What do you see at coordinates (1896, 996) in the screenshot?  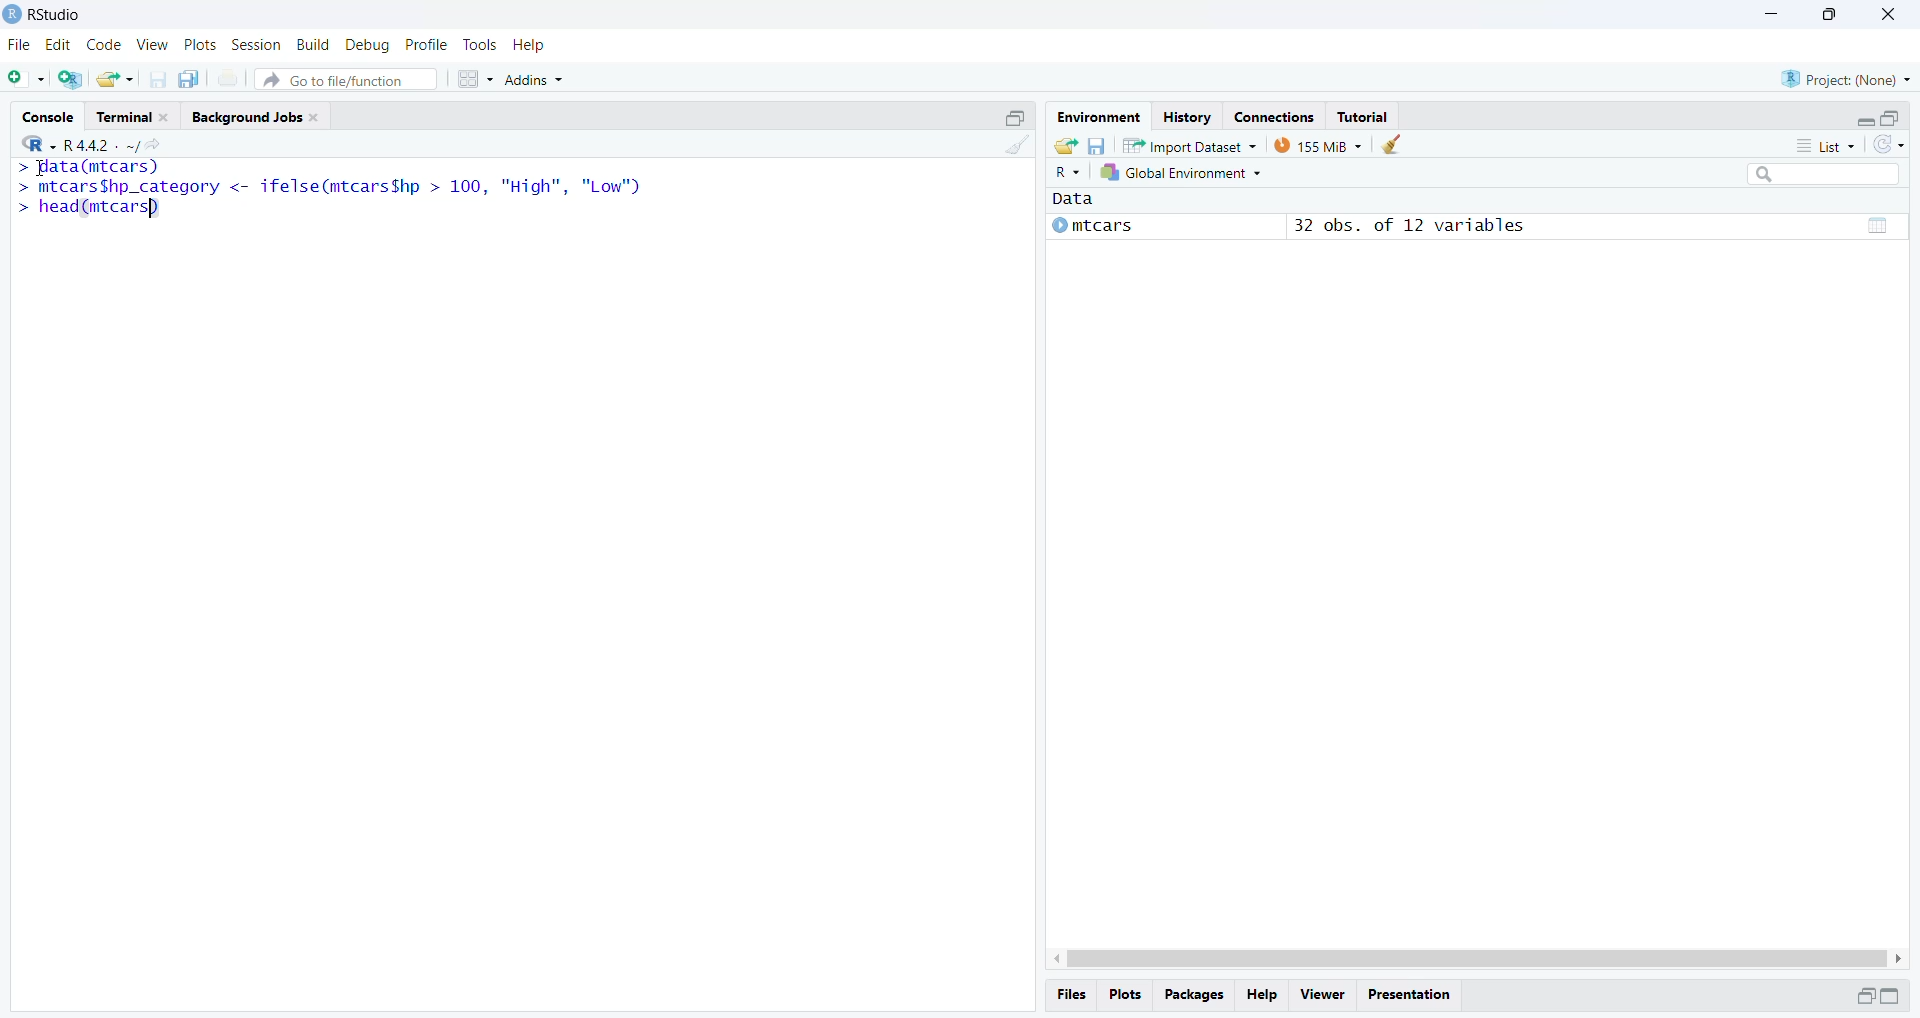 I see `Maximize` at bounding box center [1896, 996].